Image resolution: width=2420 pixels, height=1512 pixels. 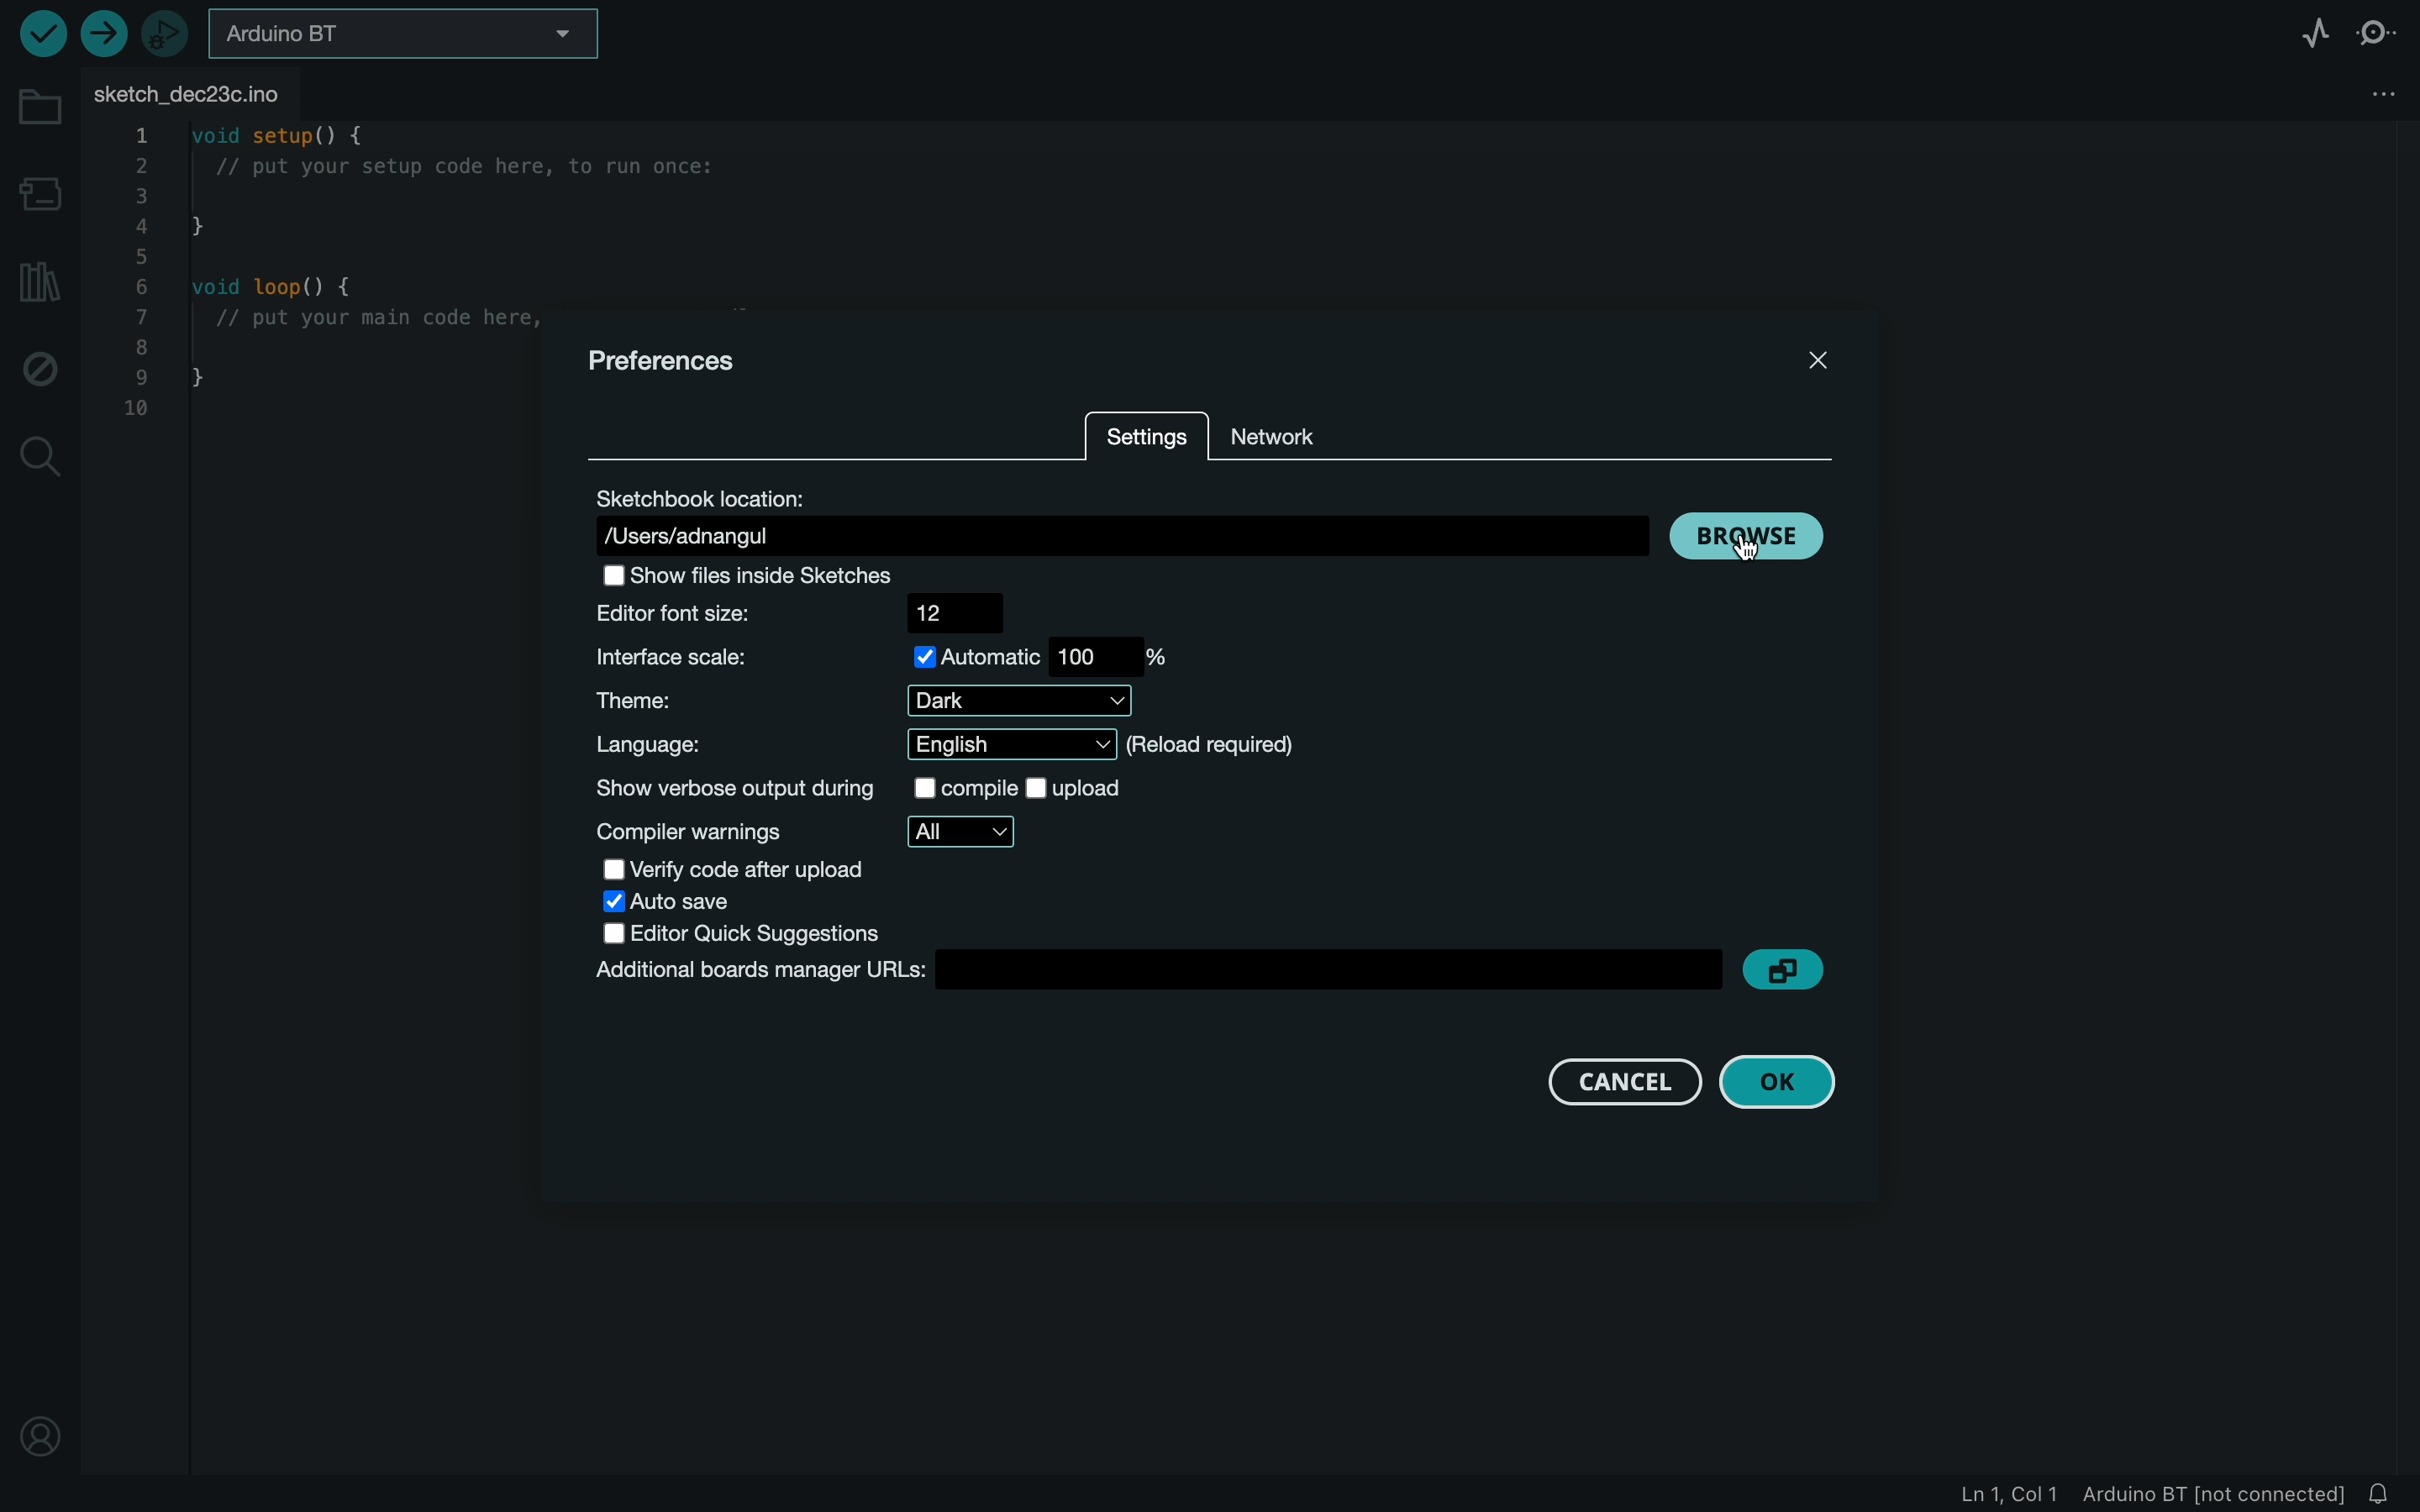 I want to click on upload, so click(x=111, y=32).